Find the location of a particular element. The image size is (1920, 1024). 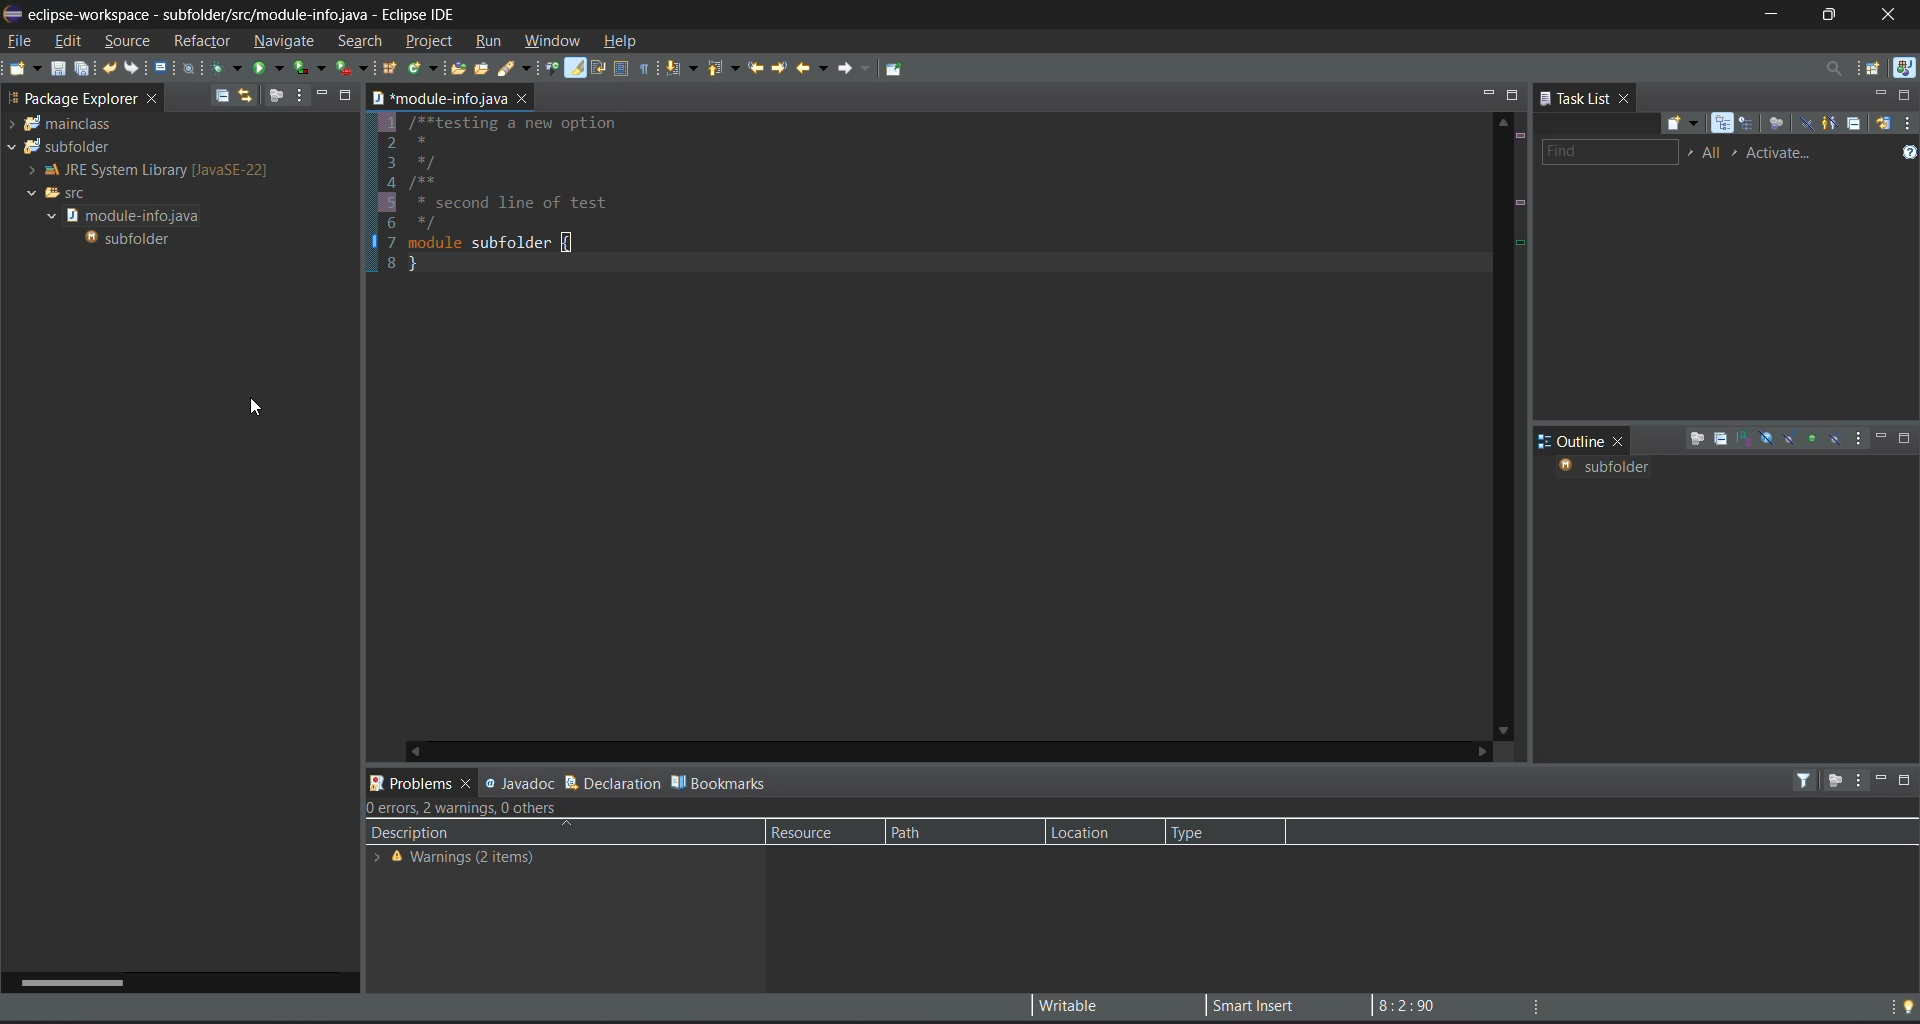

subfolder is located at coordinates (132, 237).